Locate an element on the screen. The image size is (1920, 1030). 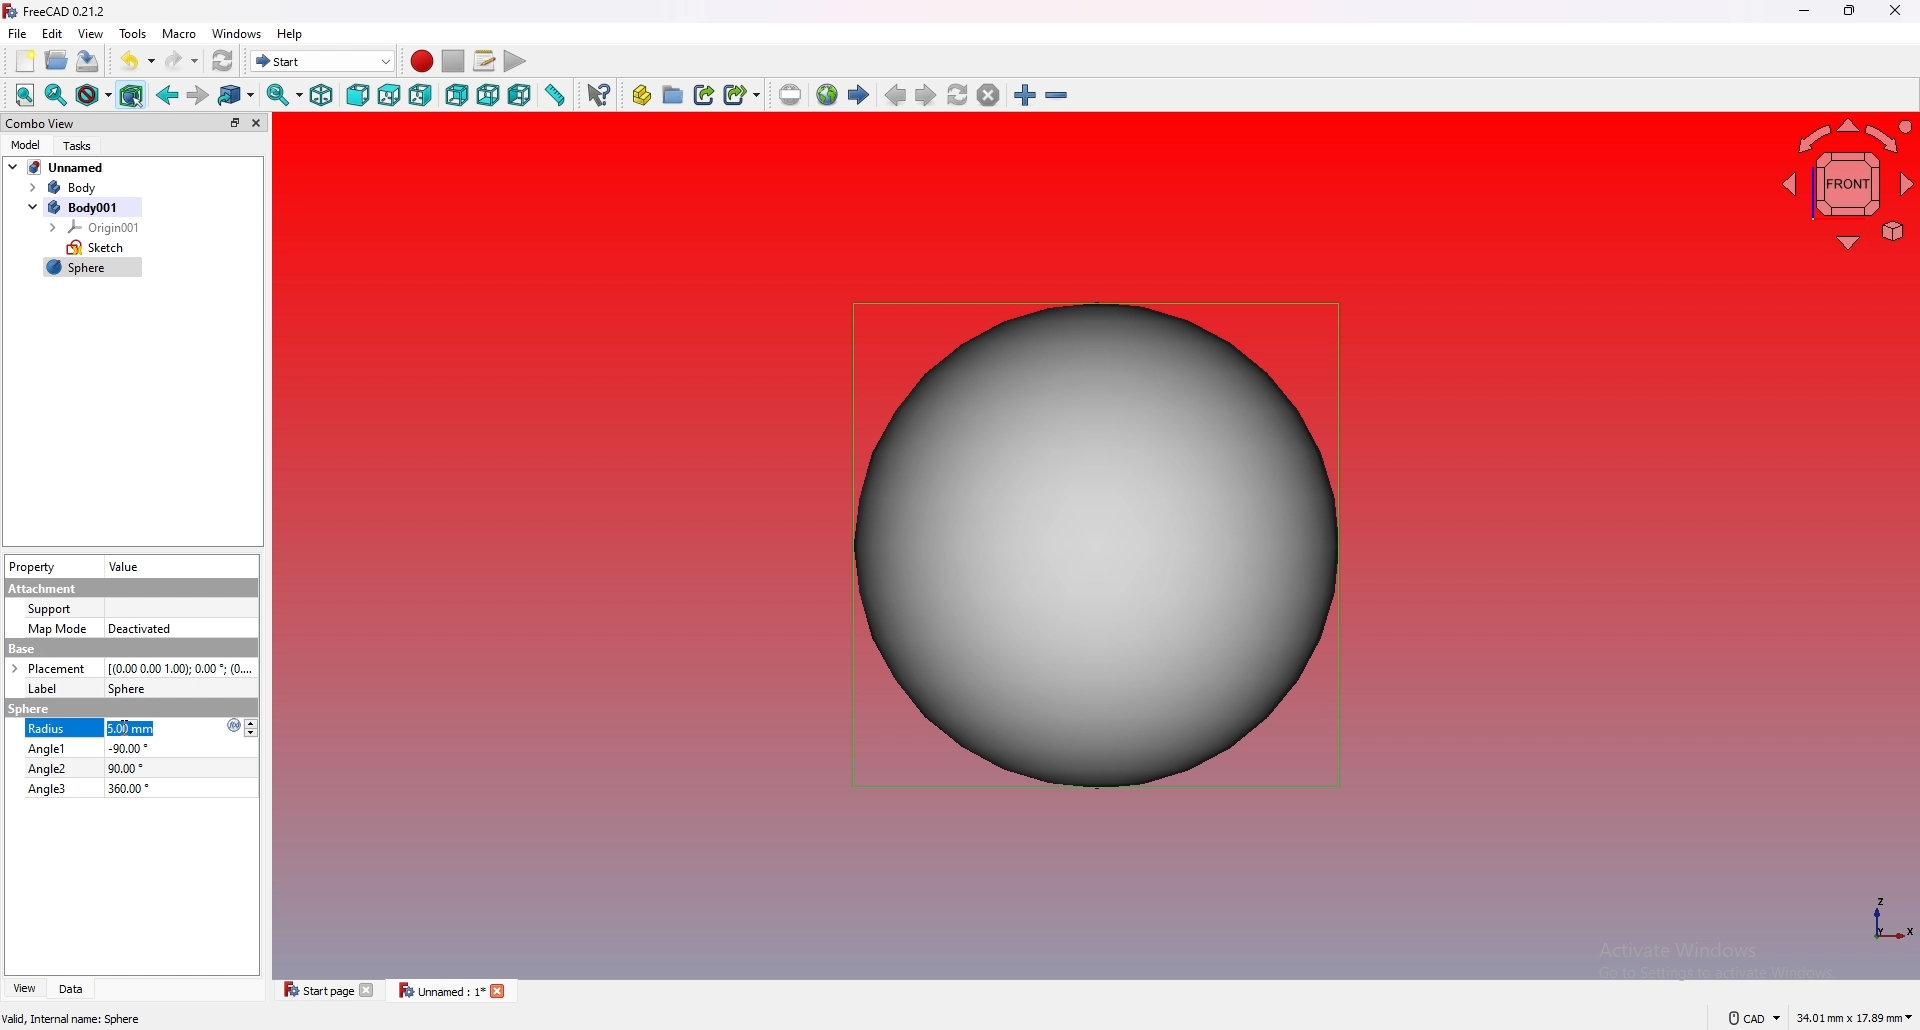
angle 3 360 degree is located at coordinates (88, 788).